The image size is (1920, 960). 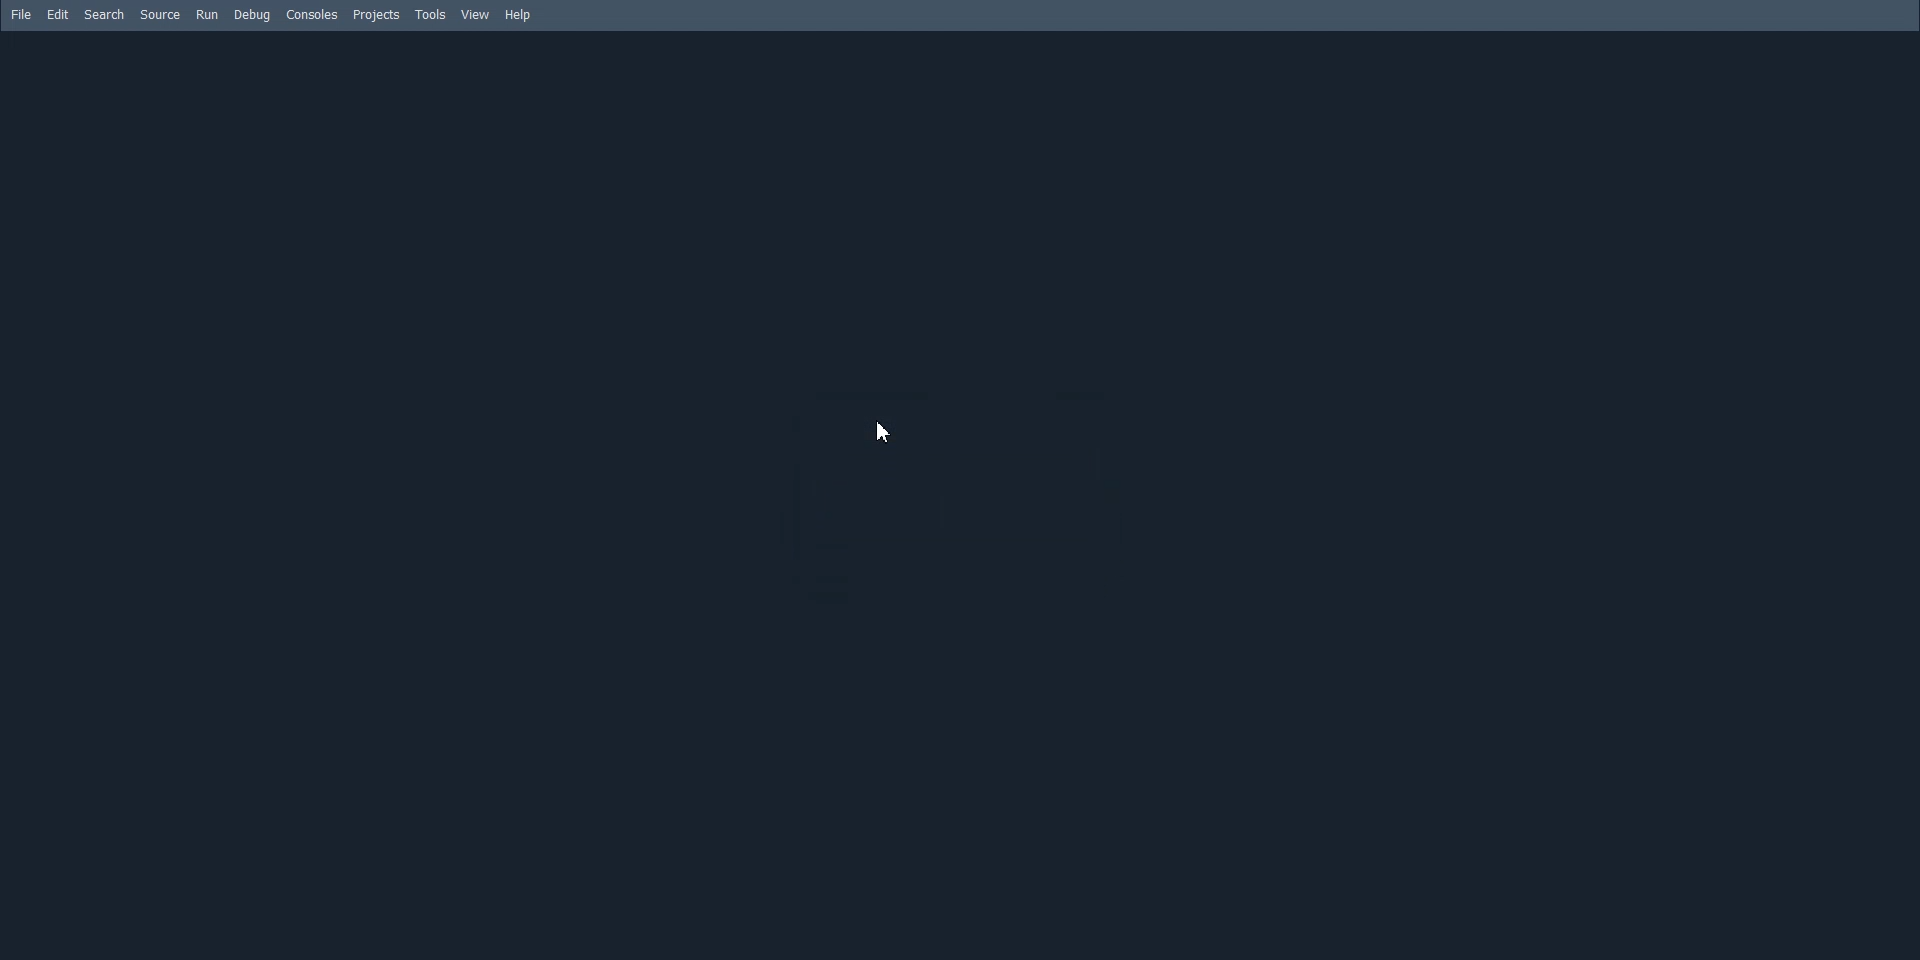 What do you see at coordinates (520, 16) in the screenshot?
I see `Help` at bounding box center [520, 16].